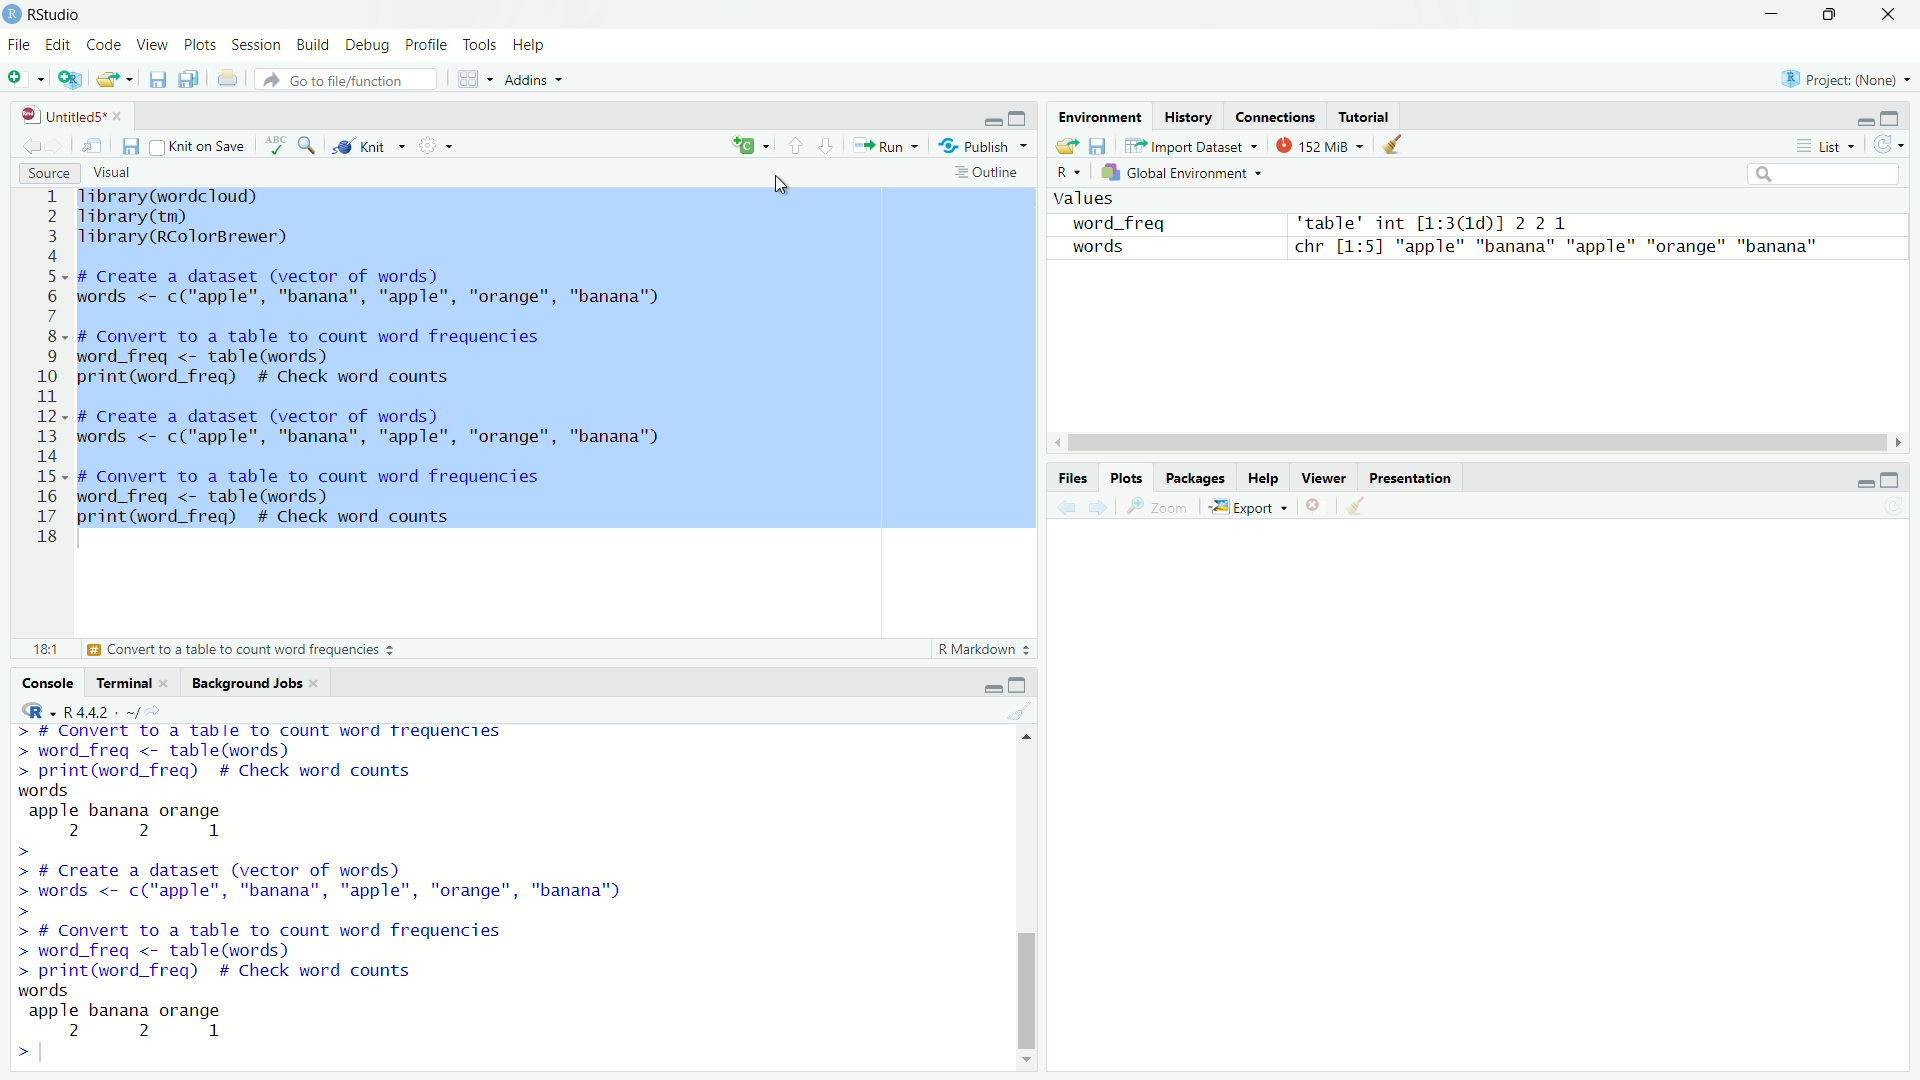  I want to click on Revert changes, so click(1886, 145).